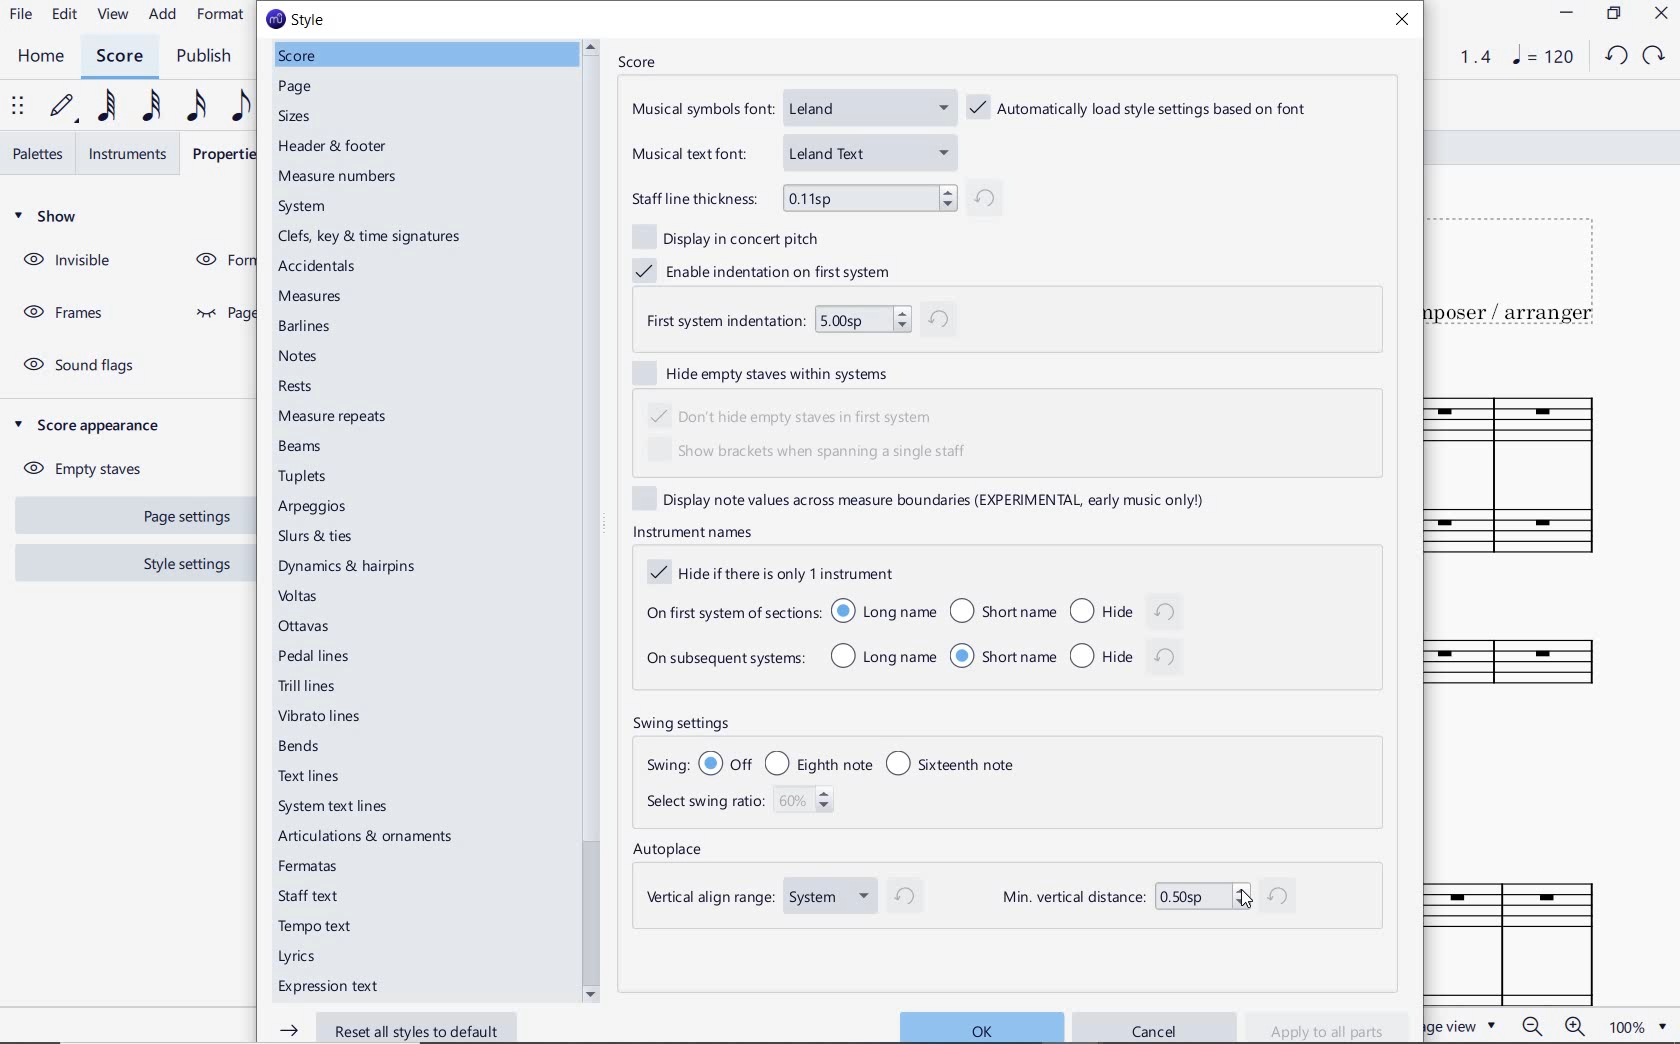 This screenshot has height=1044, width=1680. I want to click on ok, so click(977, 1026).